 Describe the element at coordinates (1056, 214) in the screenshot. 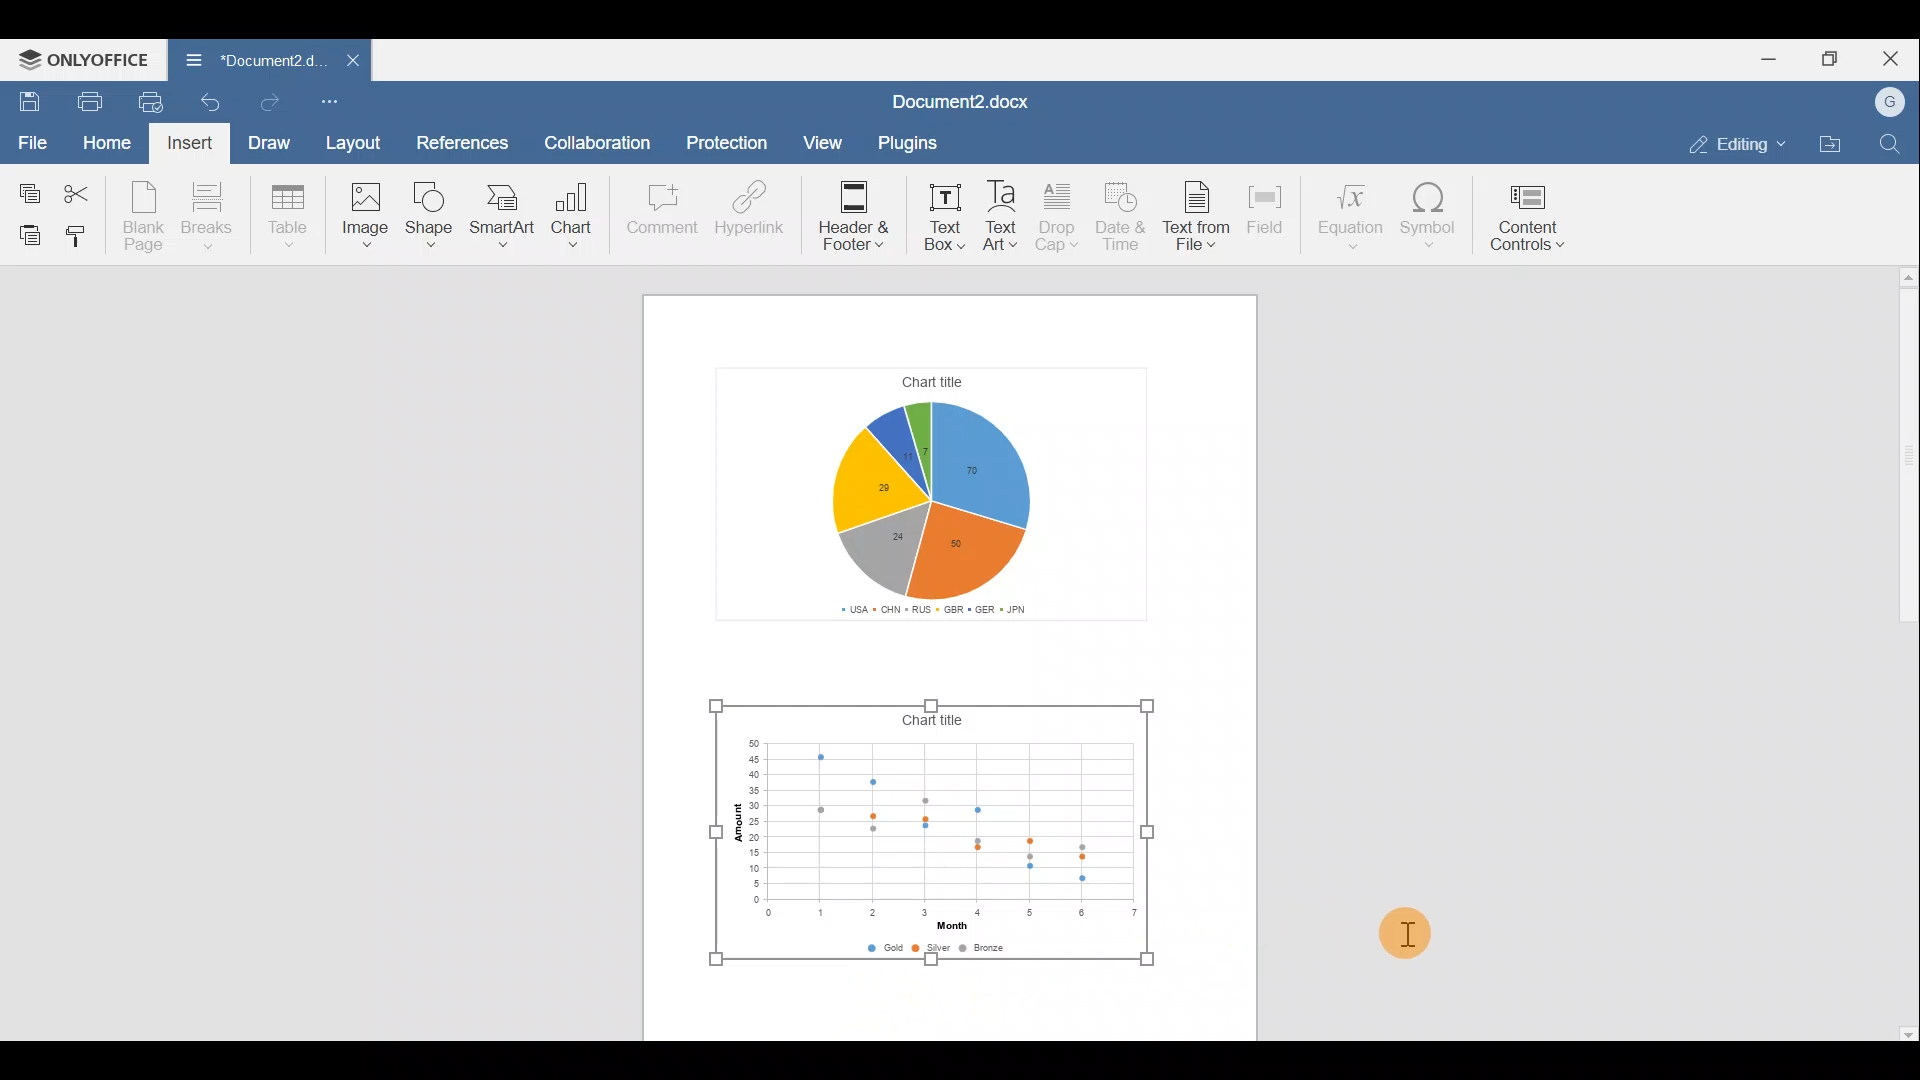

I see `Drop cap` at that location.